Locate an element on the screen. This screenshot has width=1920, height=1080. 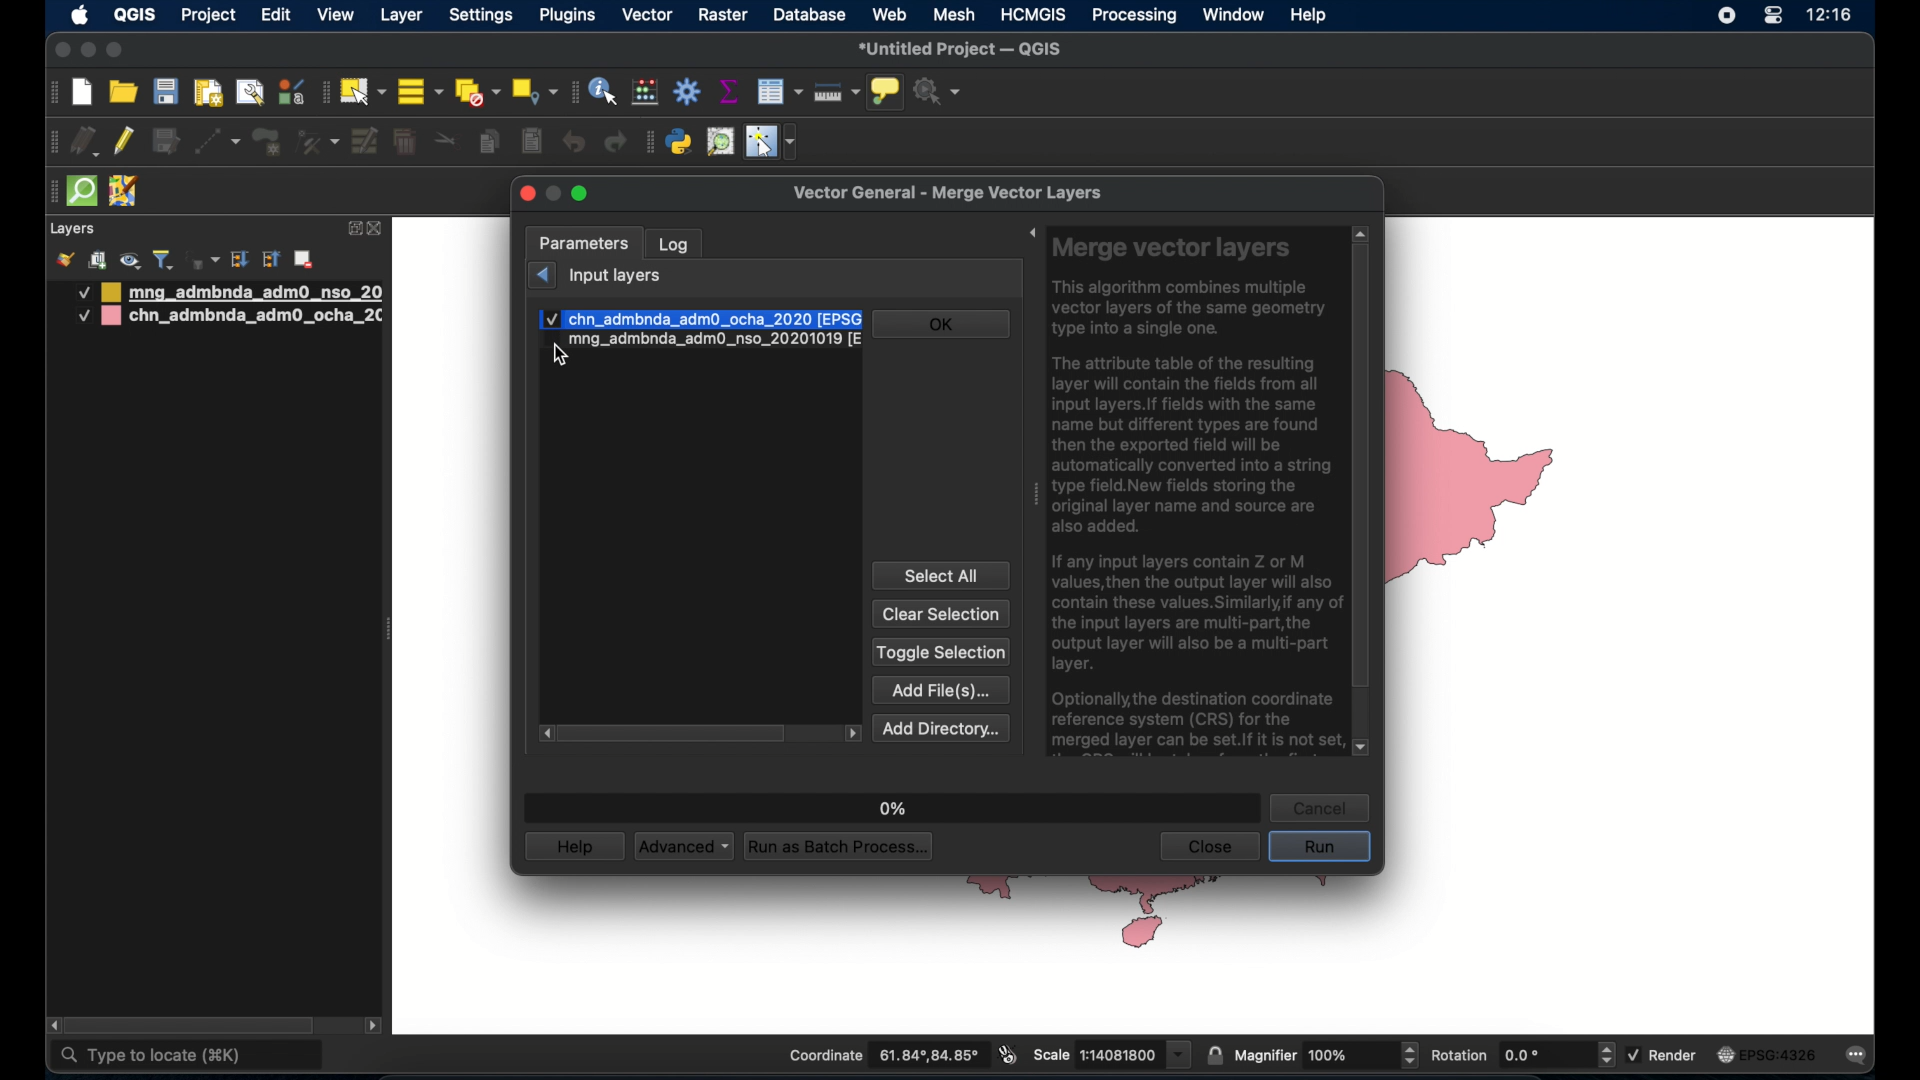
run as batch process is located at coordinates (840, 848).